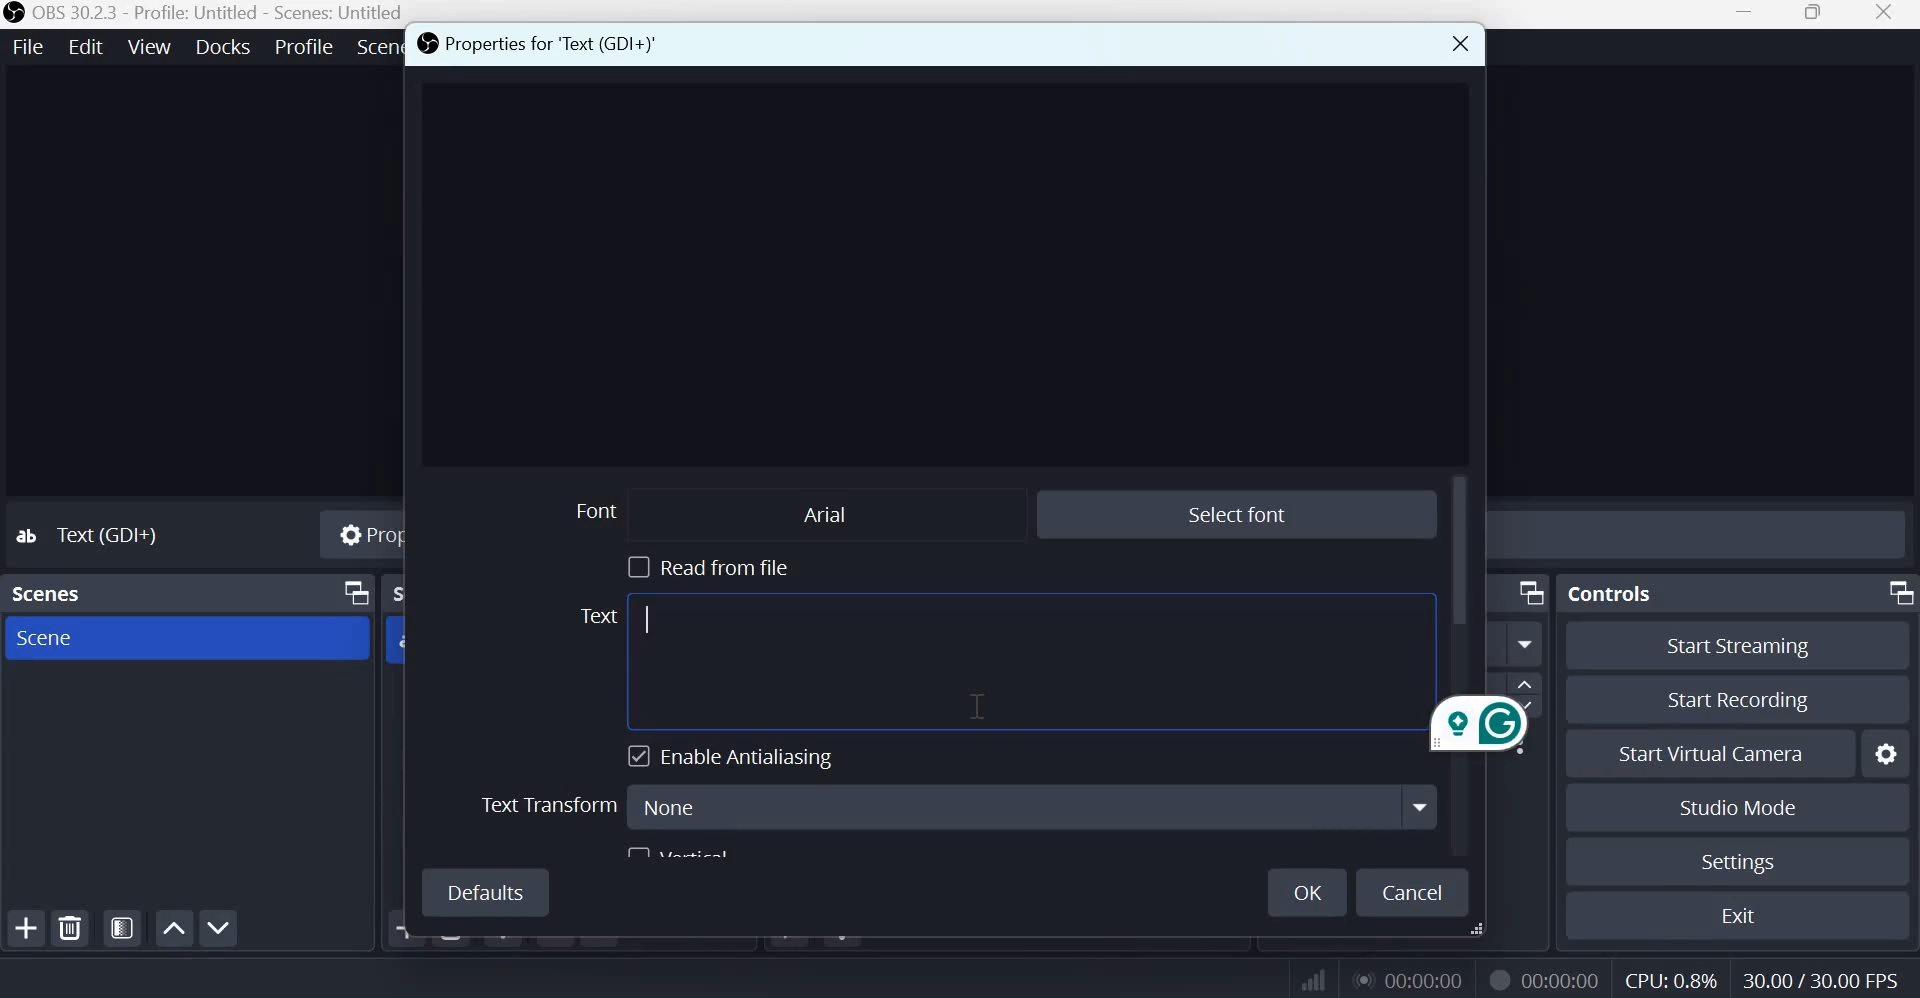  I want to click on 30.00/30.00 FPS, so click(1818, 979).